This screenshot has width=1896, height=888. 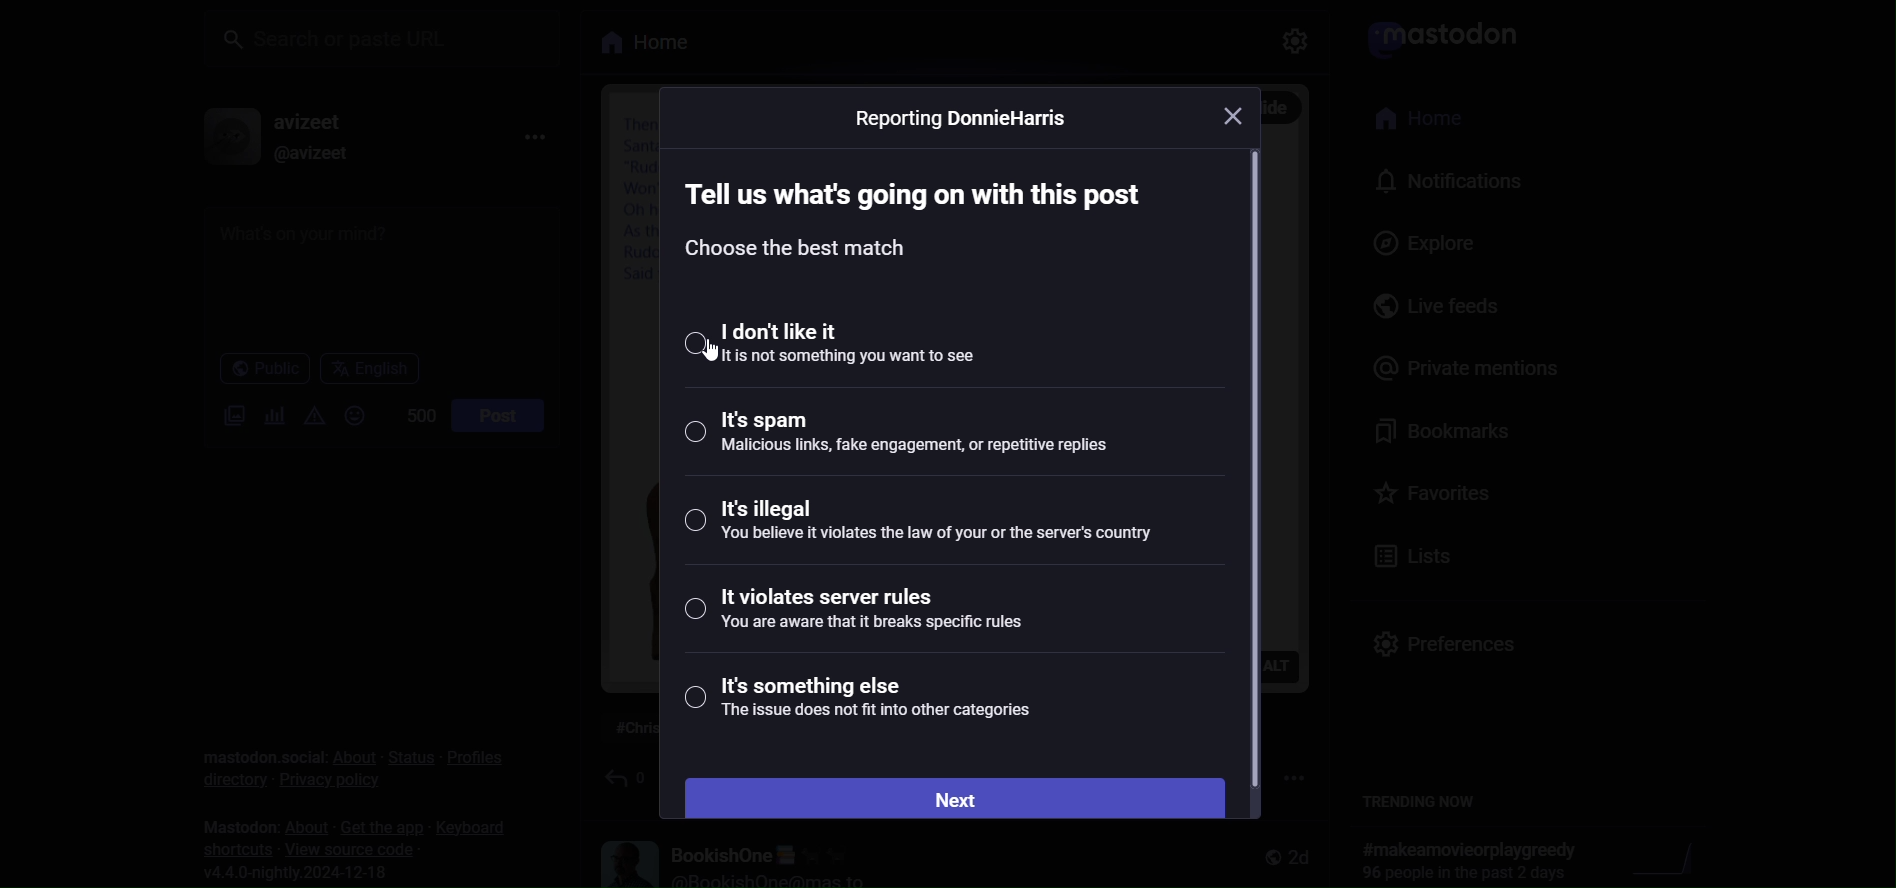 What do you see at coordinates (406, 757) in the screenshot?
I see `status` at bounding box center [406, 757].